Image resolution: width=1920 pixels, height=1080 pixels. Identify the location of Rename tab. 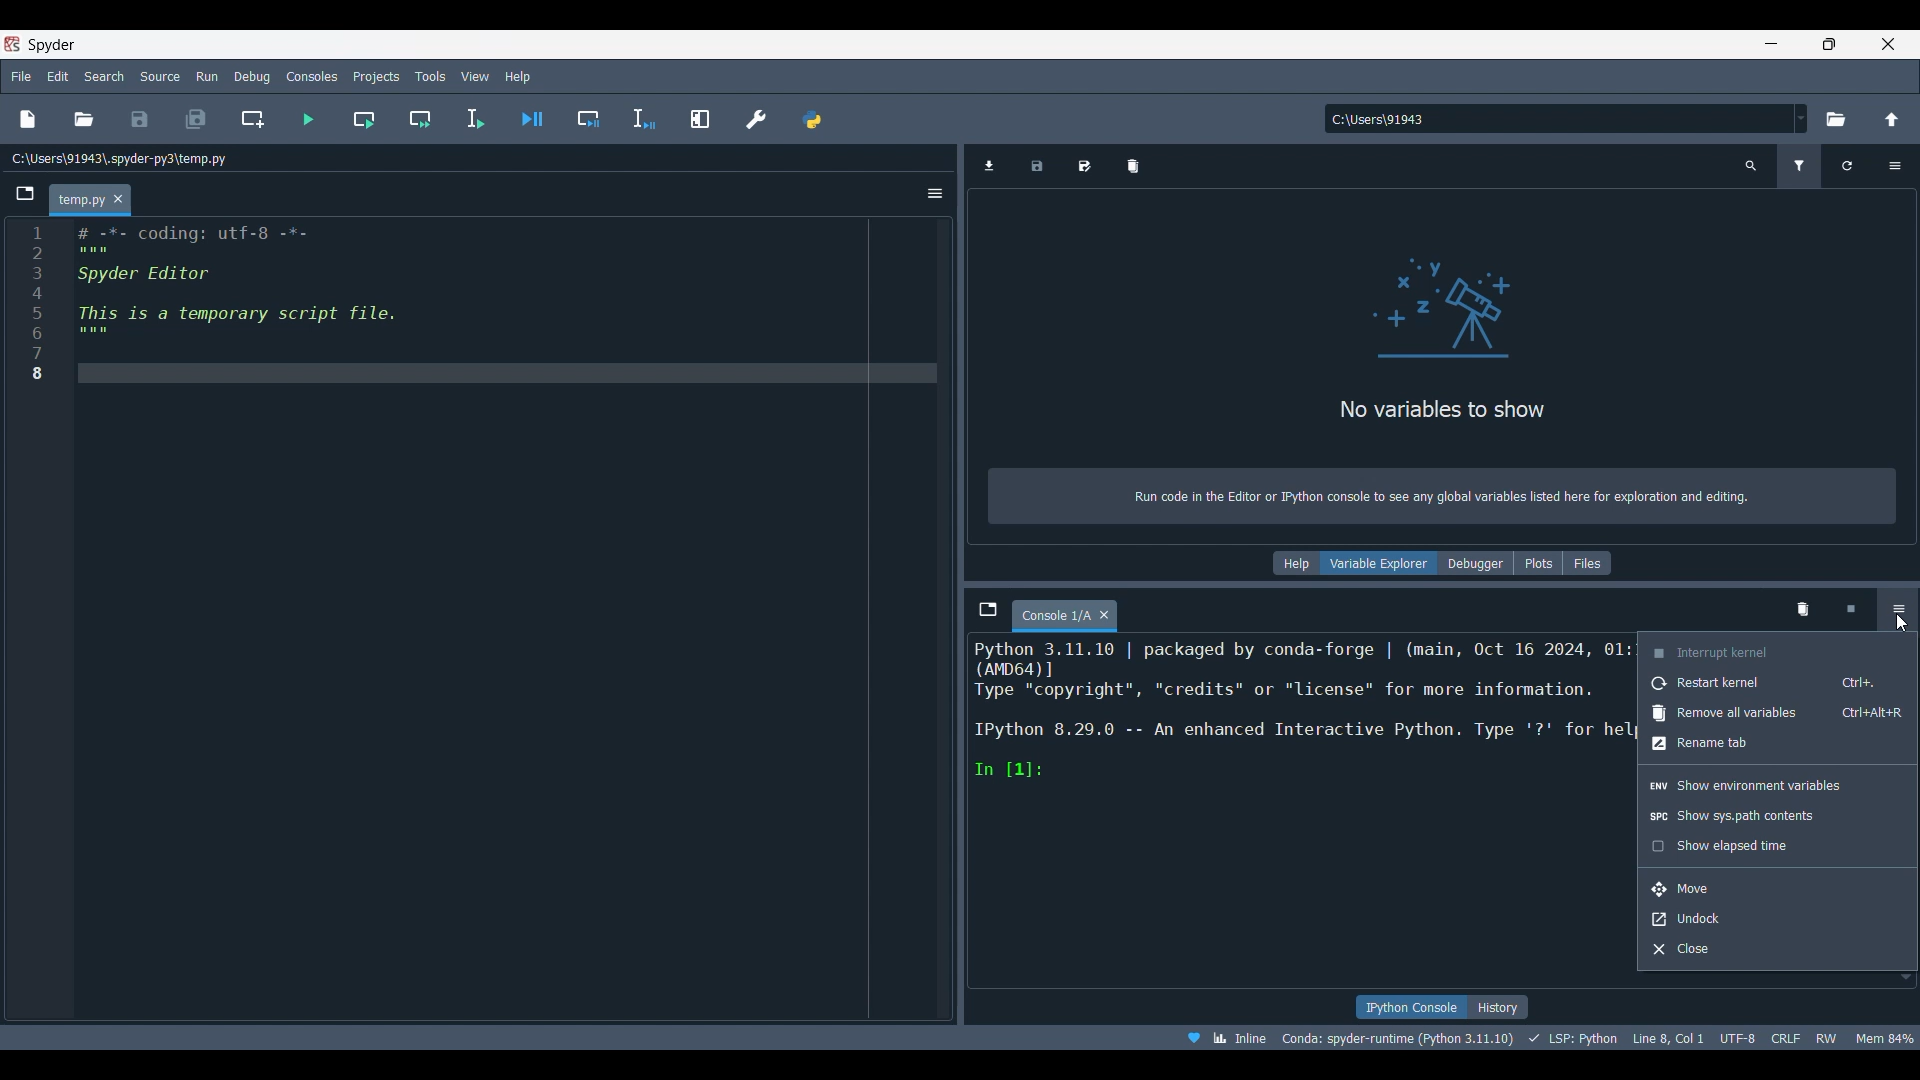
(1777, 744).